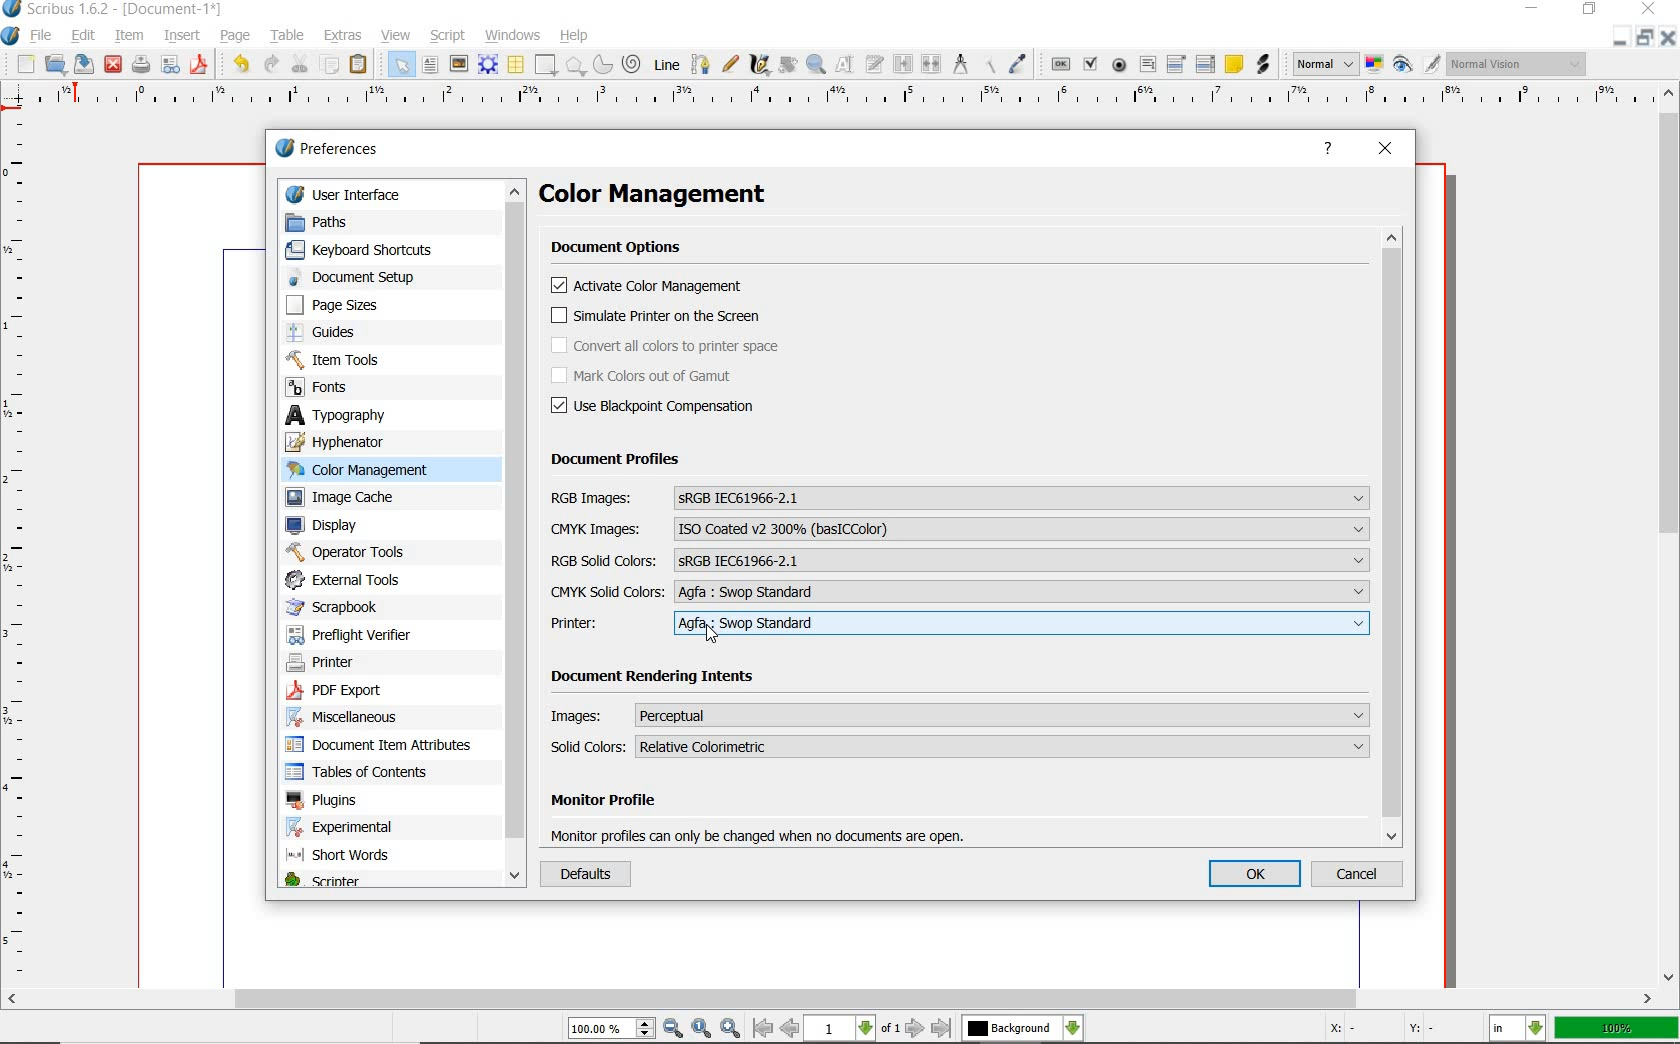 The image size is (1680, 1044). Describe the element at coordinates (130, 35) in the screenshot. I see `item` at that location.